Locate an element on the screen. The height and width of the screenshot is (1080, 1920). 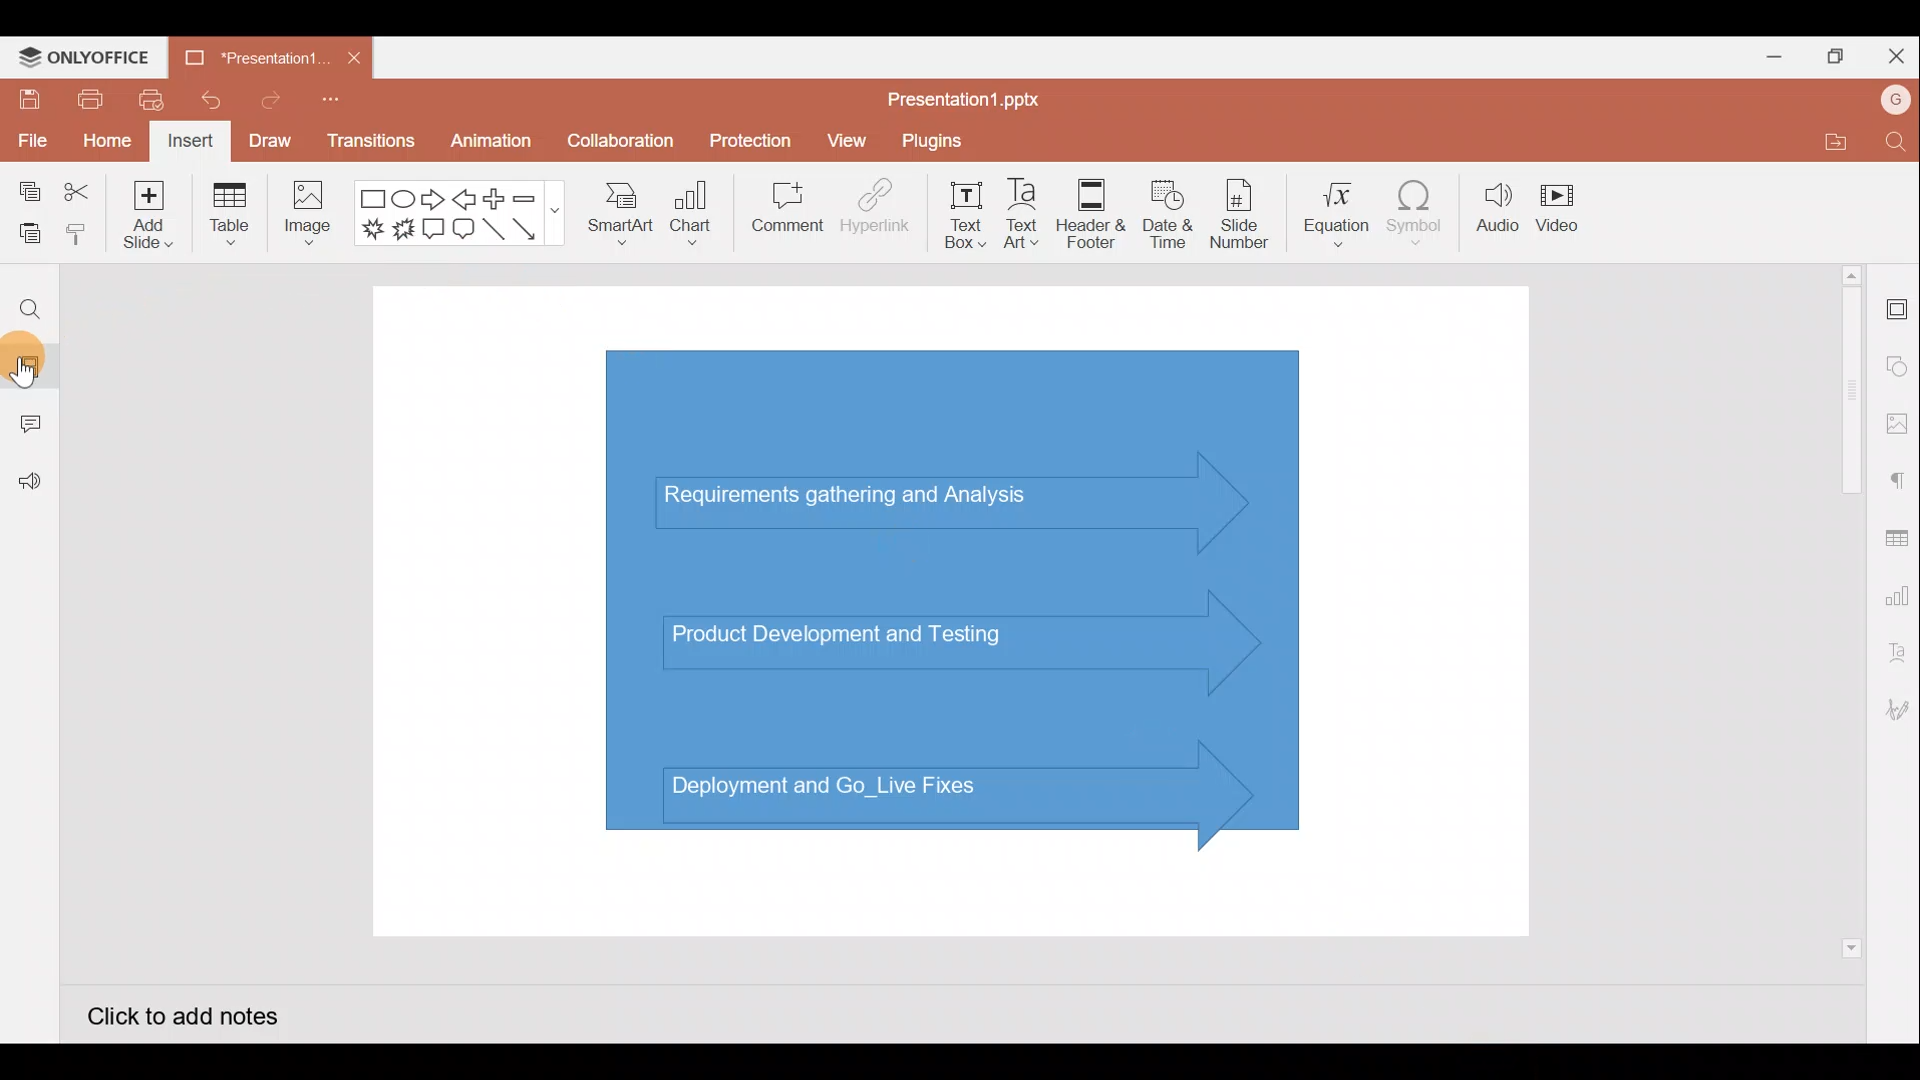
Equation is located at coordinates (1330, 215).